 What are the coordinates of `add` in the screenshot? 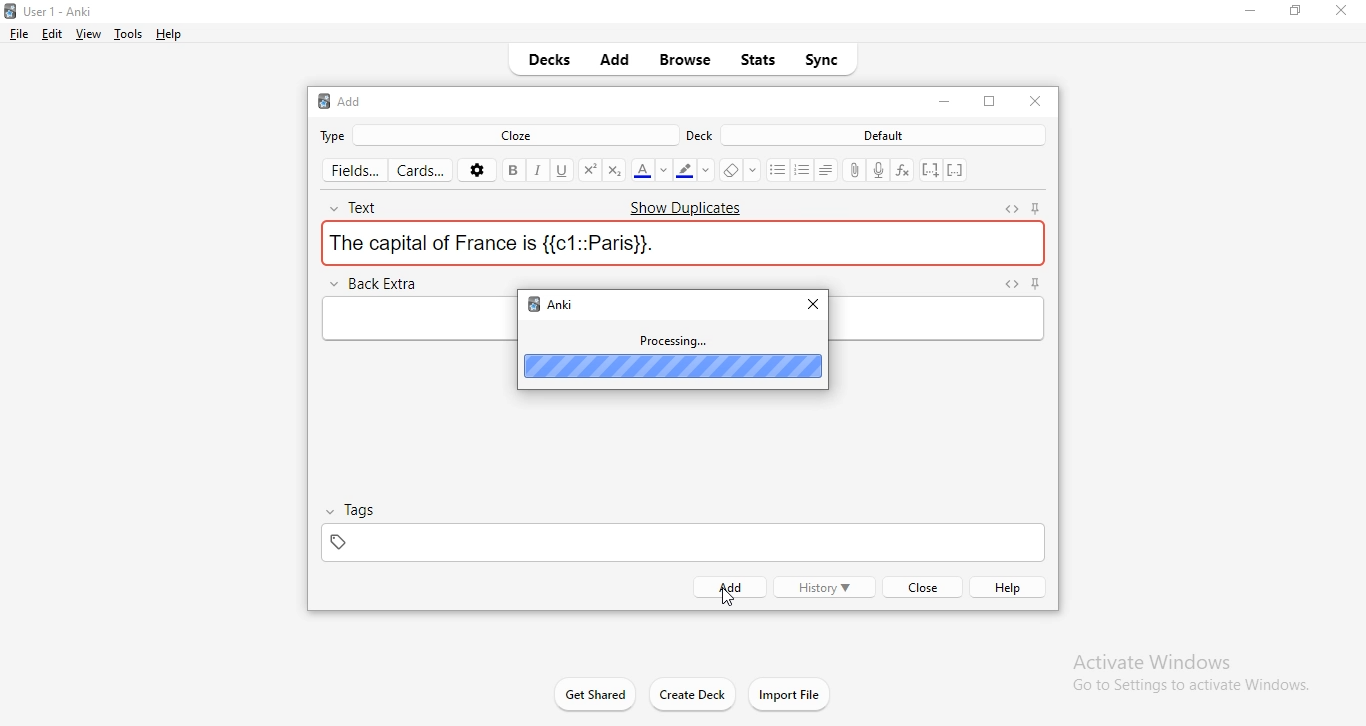 It's located at (727, 587).